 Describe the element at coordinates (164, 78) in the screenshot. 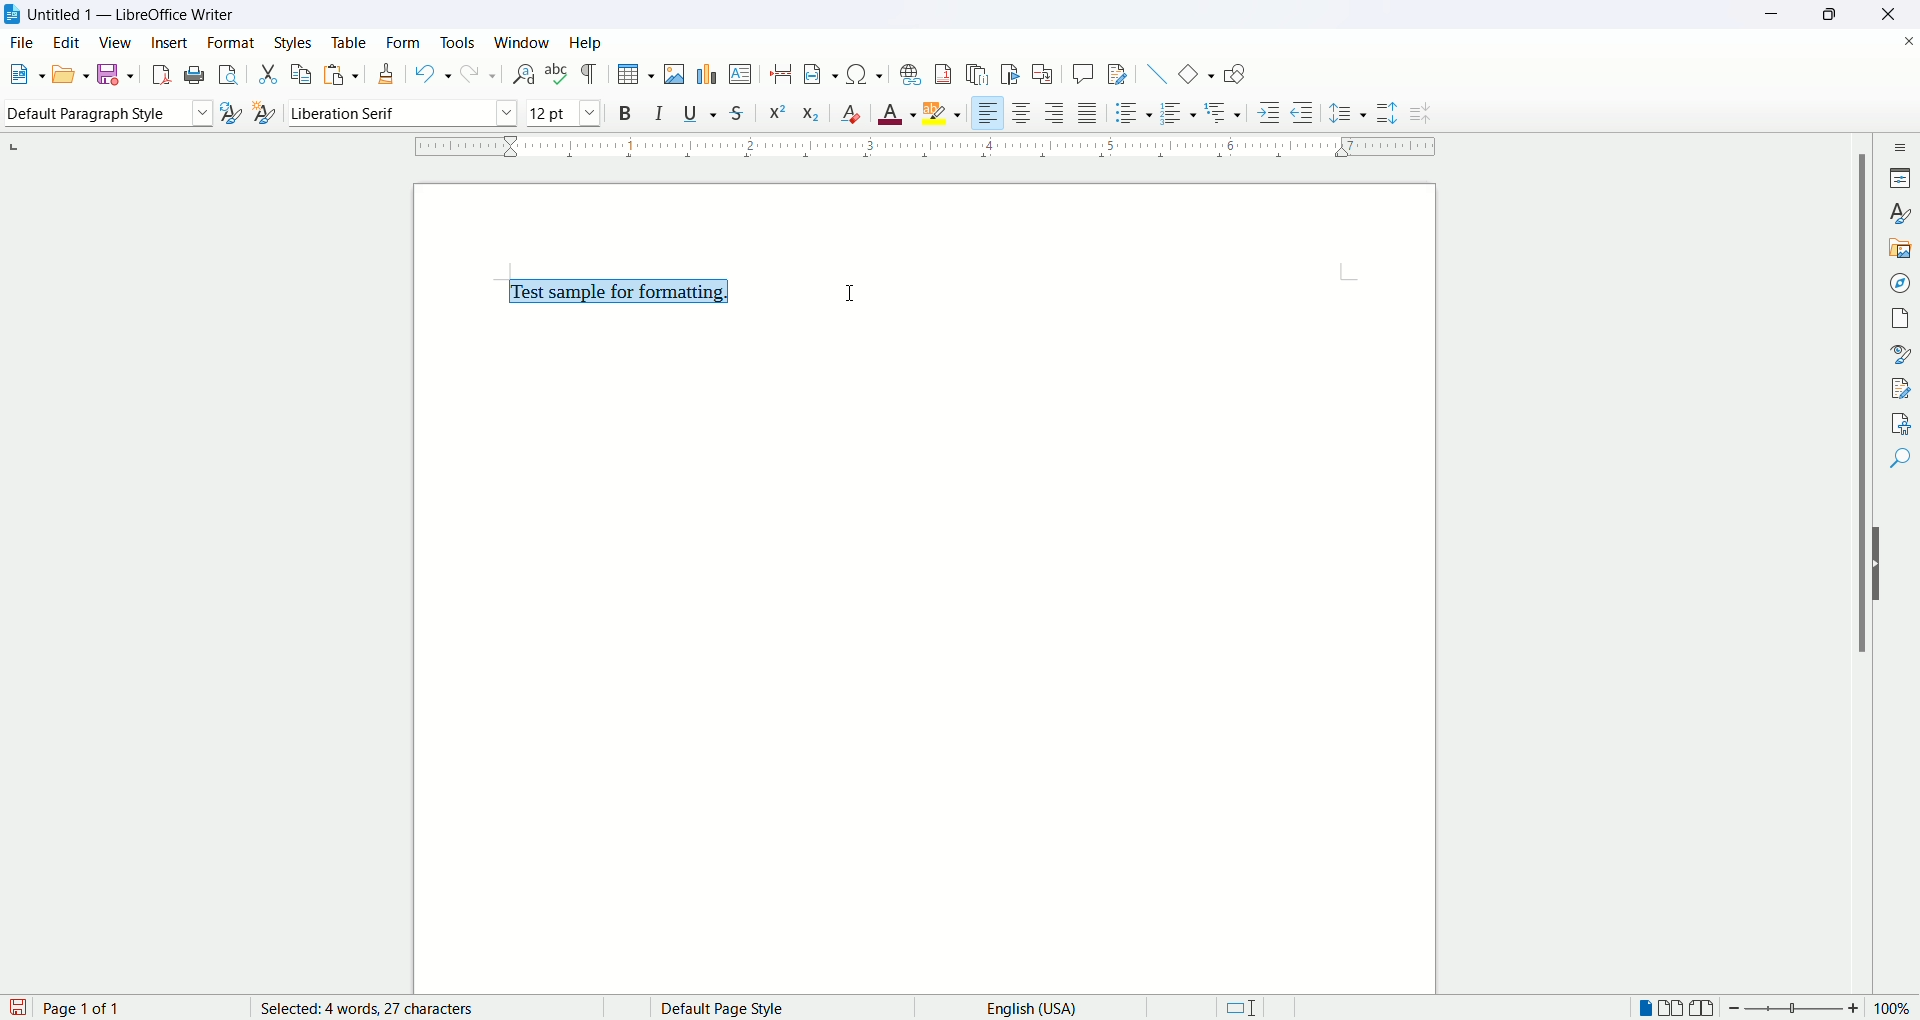

I see `export as PDF` at that location.